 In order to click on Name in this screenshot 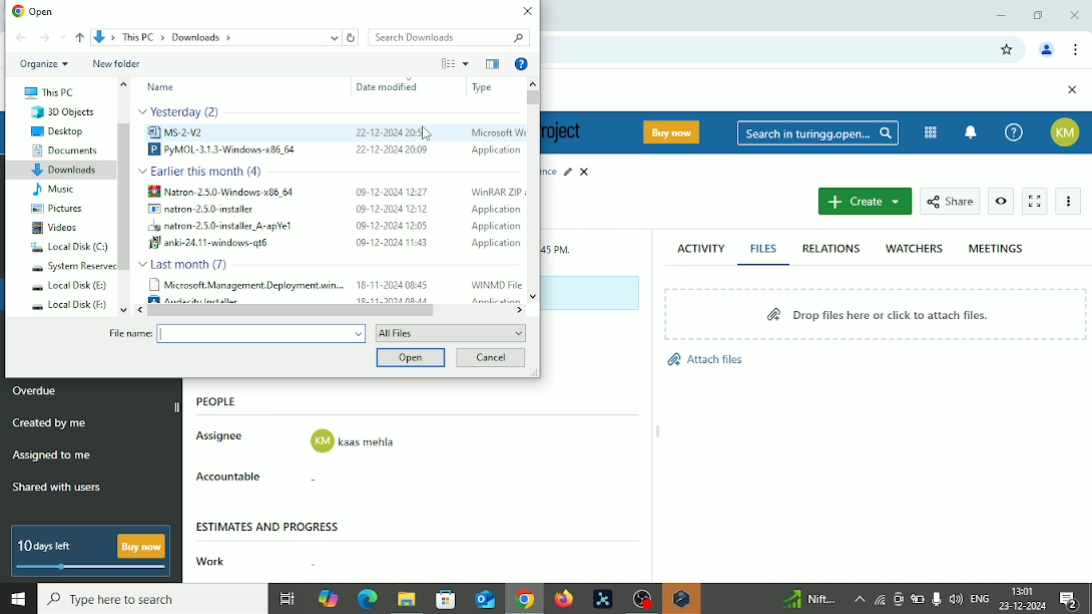, I will do `click(161, 87)`.